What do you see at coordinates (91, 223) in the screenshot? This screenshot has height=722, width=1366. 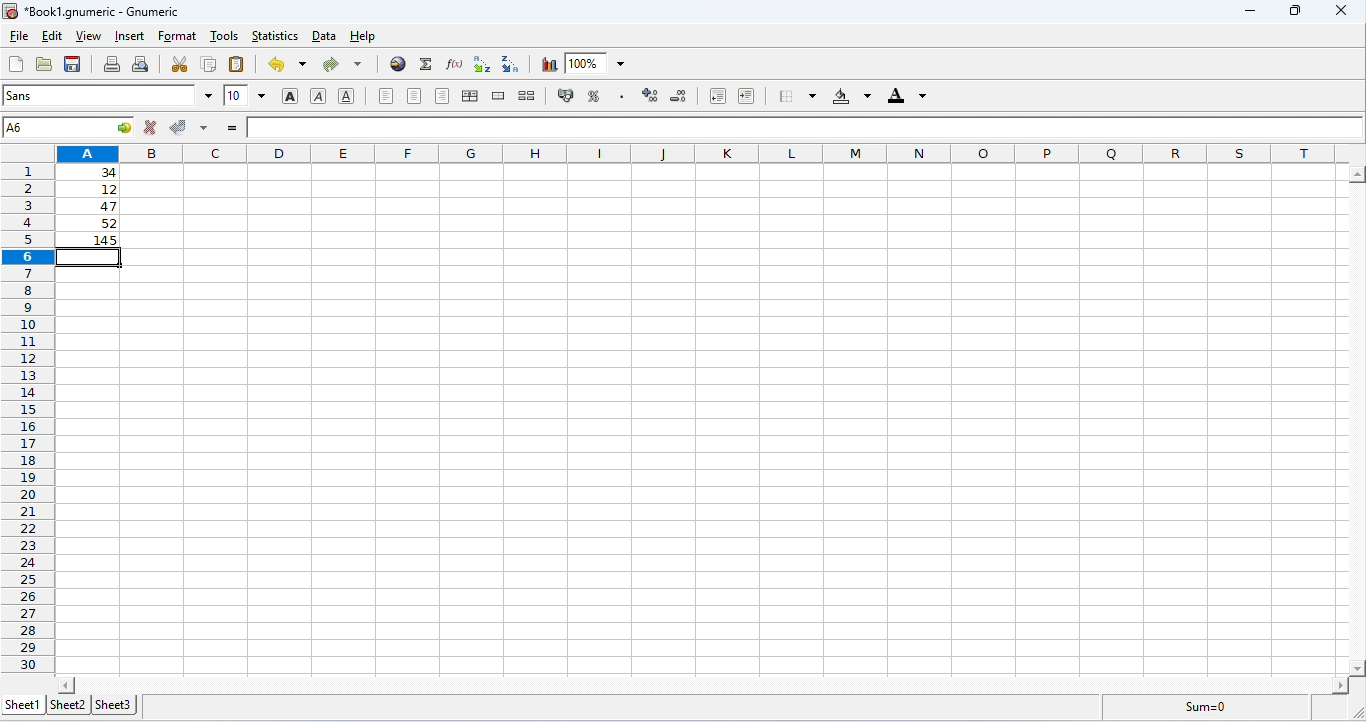 I see `52` at bounding box center [91, 223].